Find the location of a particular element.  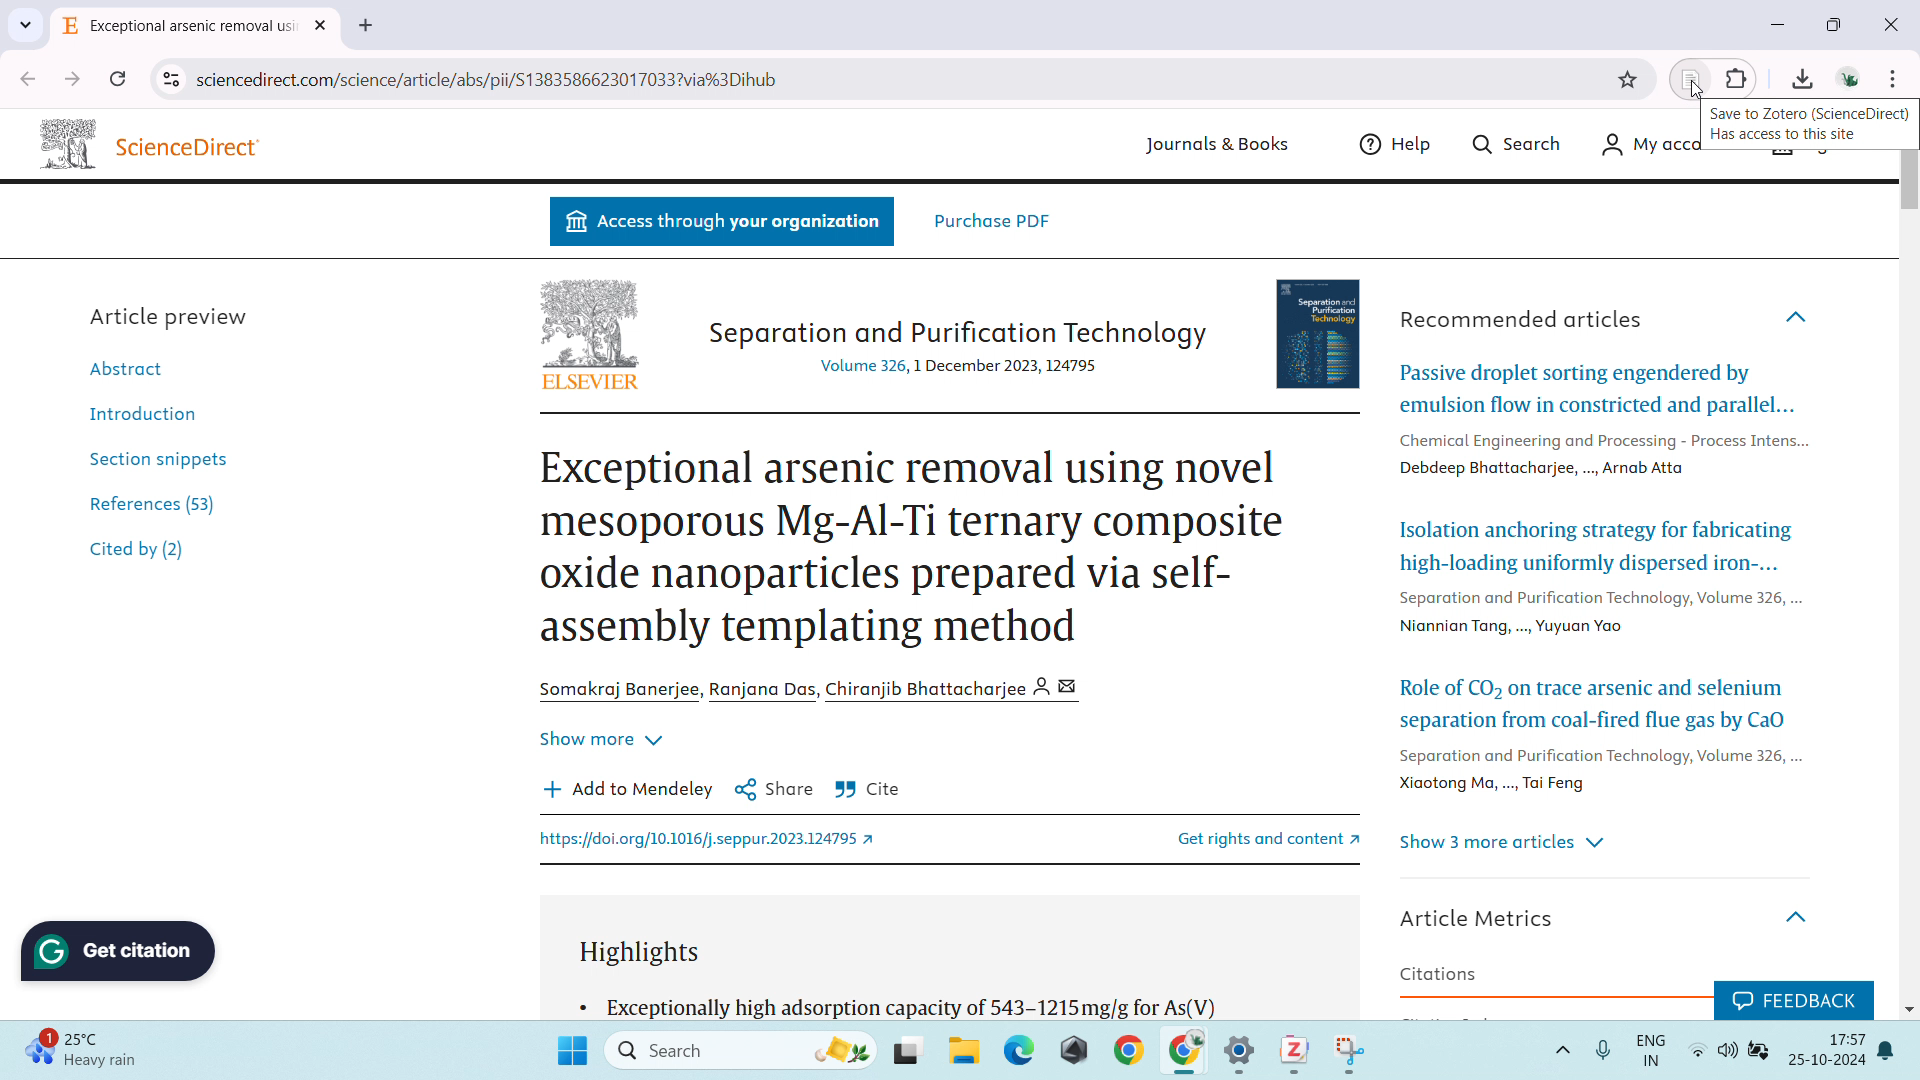

Access through your organization is located at coordinates (721, 223).